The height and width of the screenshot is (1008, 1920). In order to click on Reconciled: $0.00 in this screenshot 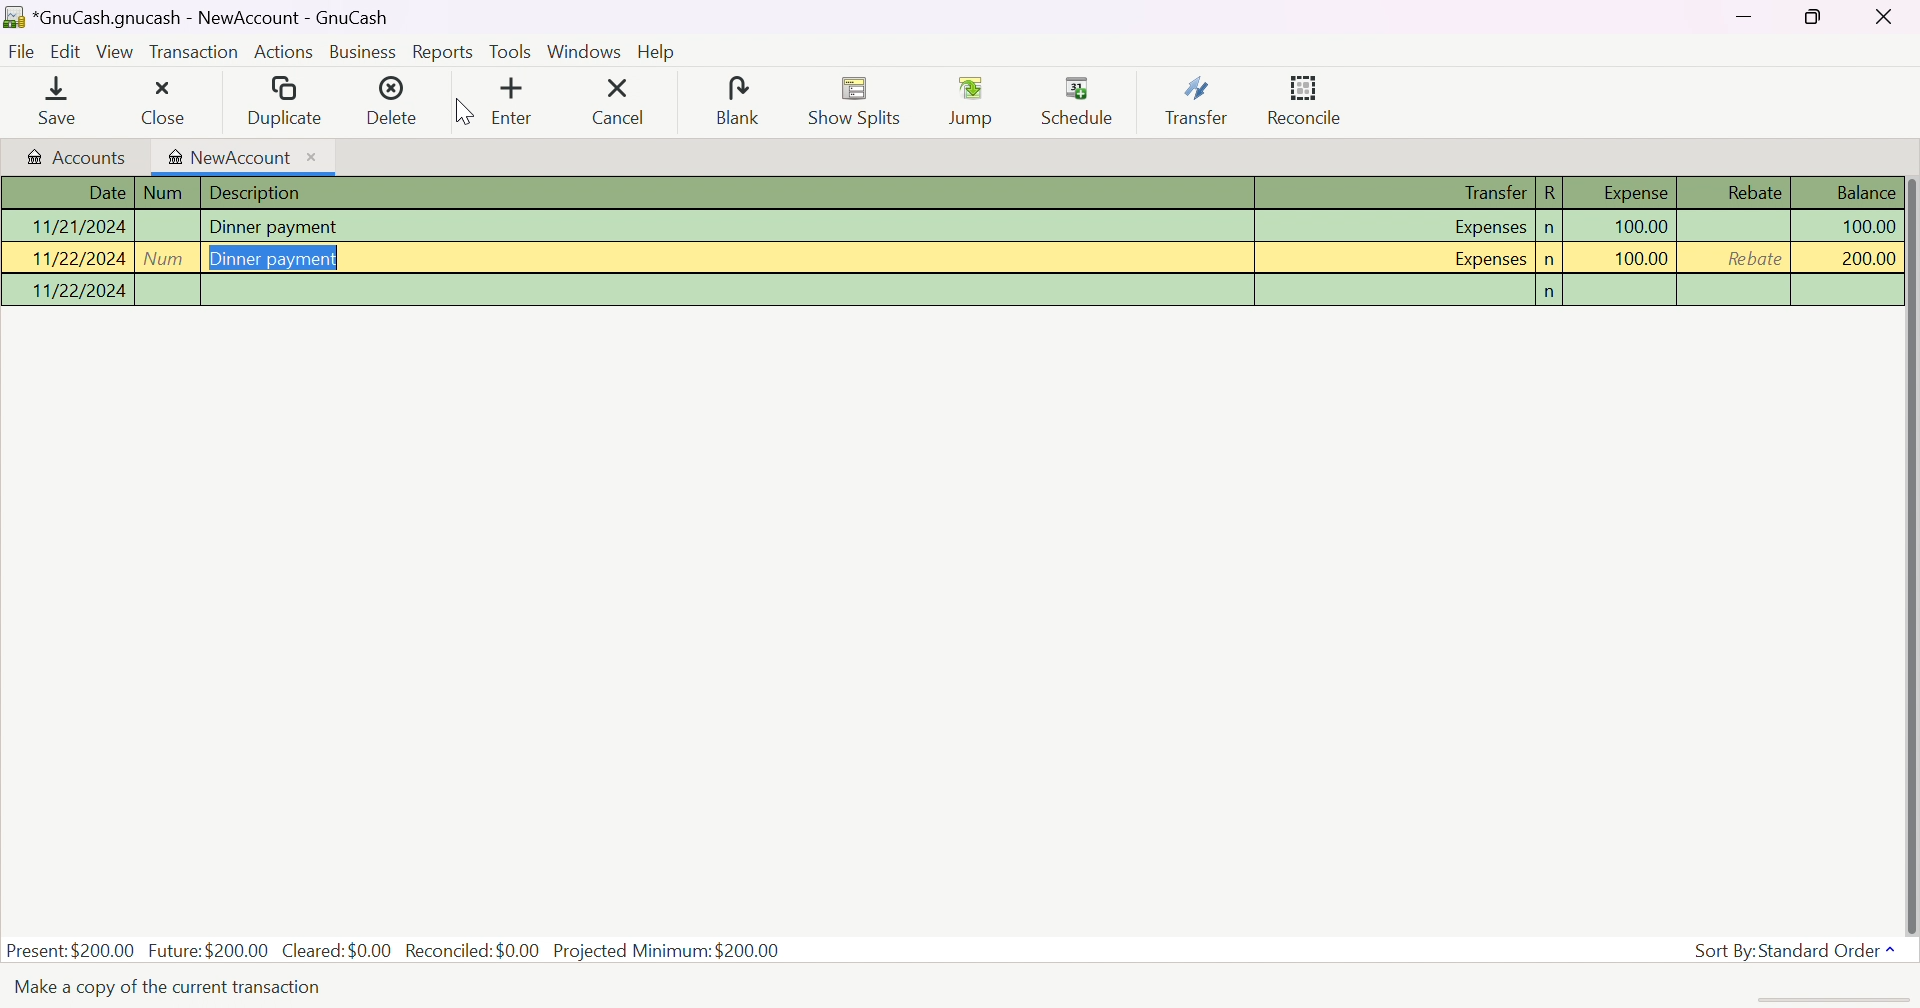, I will do `click(473, 950)`.